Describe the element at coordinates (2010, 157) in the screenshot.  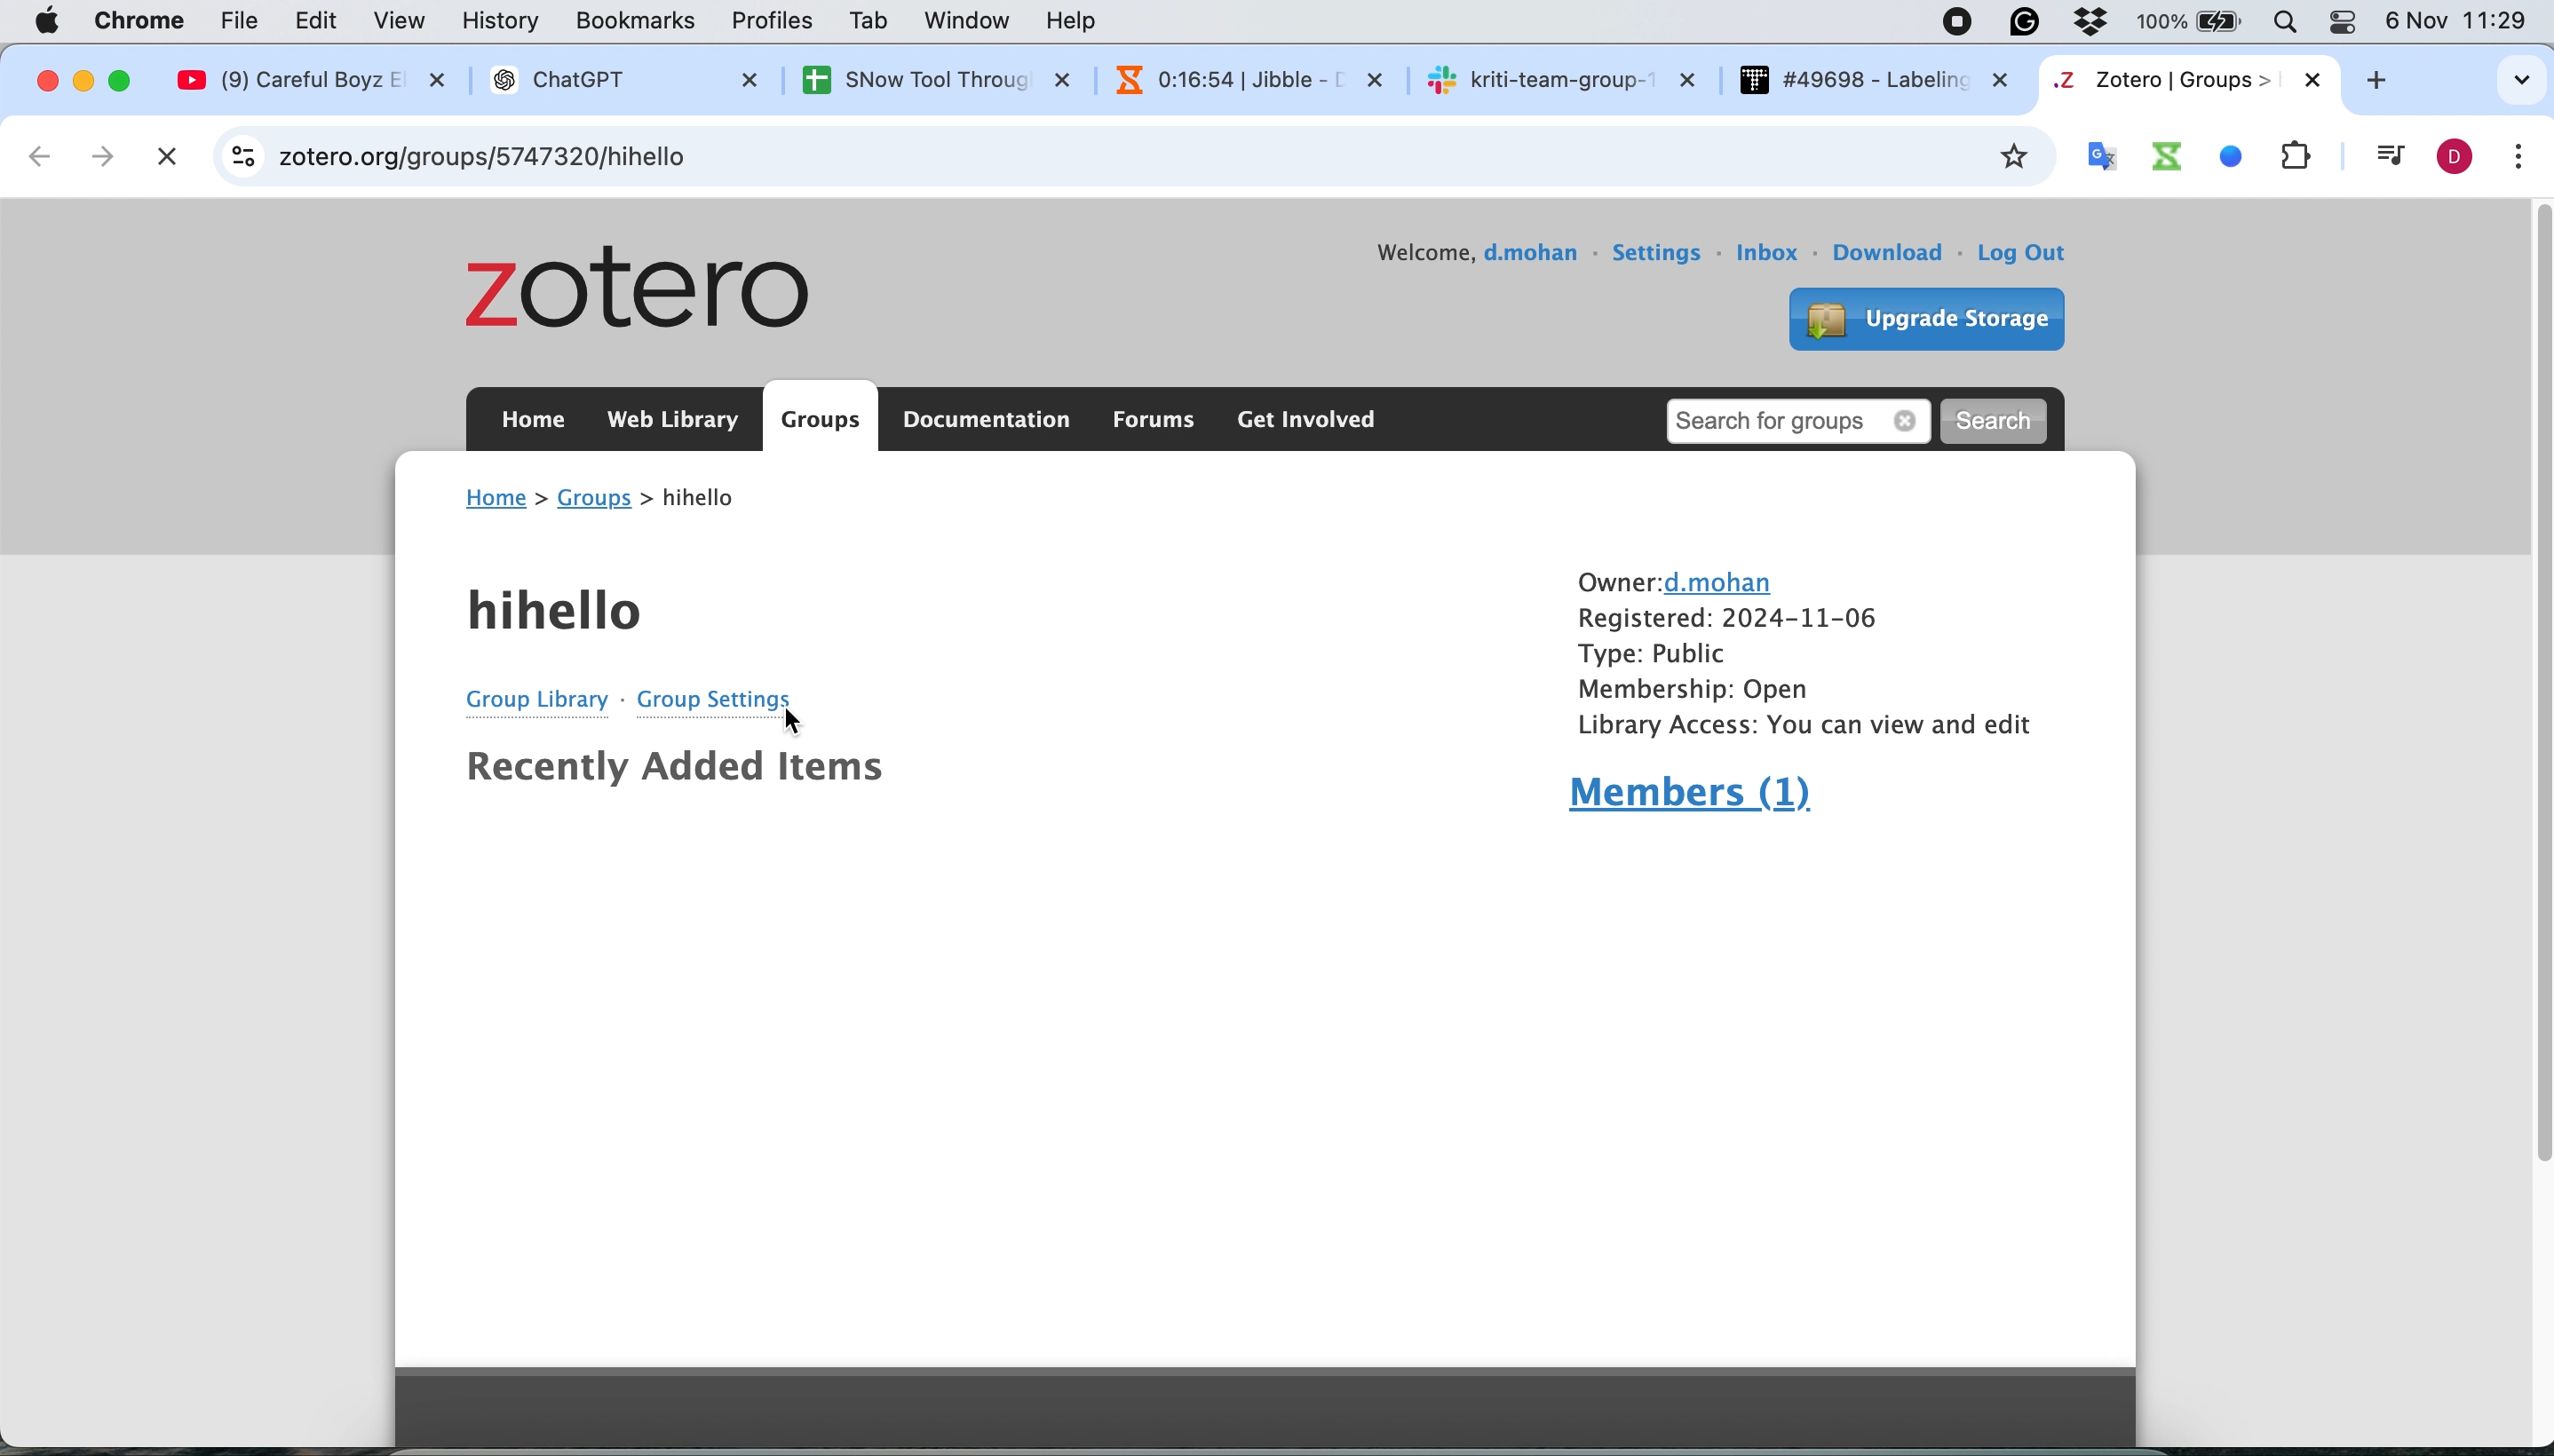
I see `bookmark` at that location.